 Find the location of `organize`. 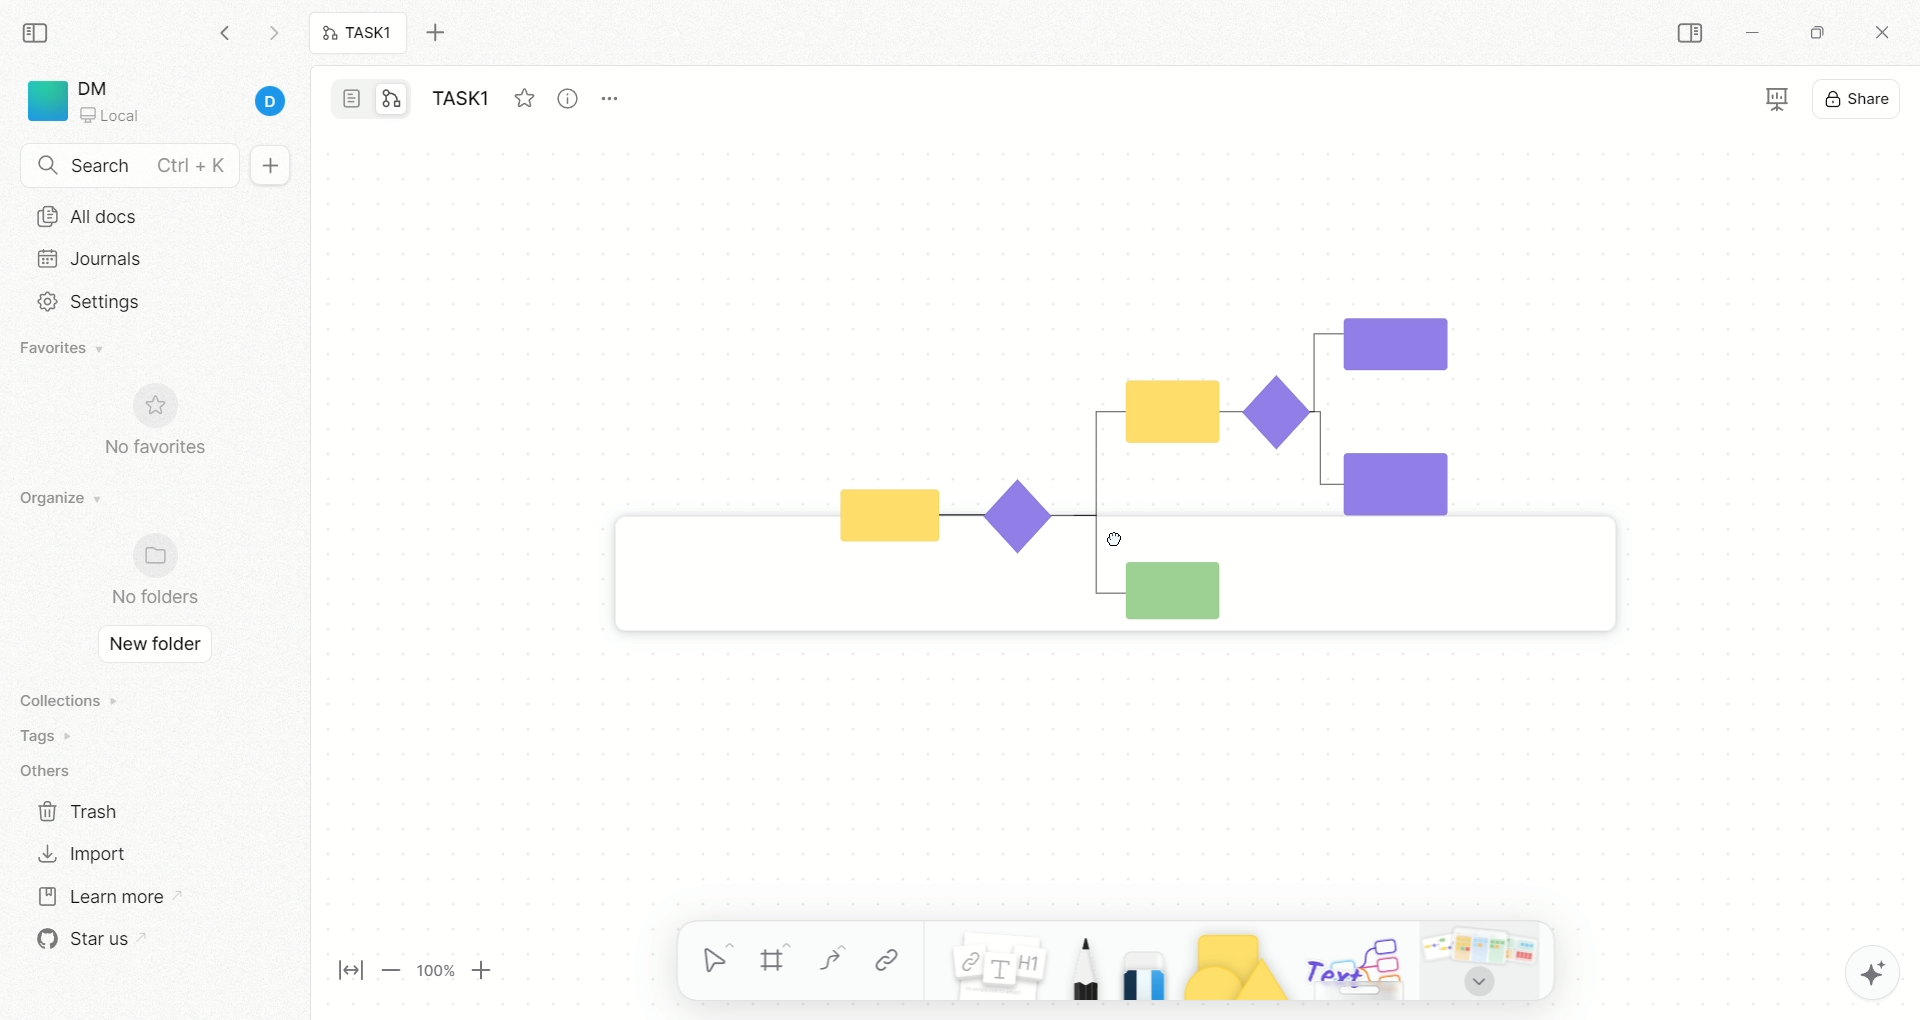

organize is located at coordinates (55, 499).